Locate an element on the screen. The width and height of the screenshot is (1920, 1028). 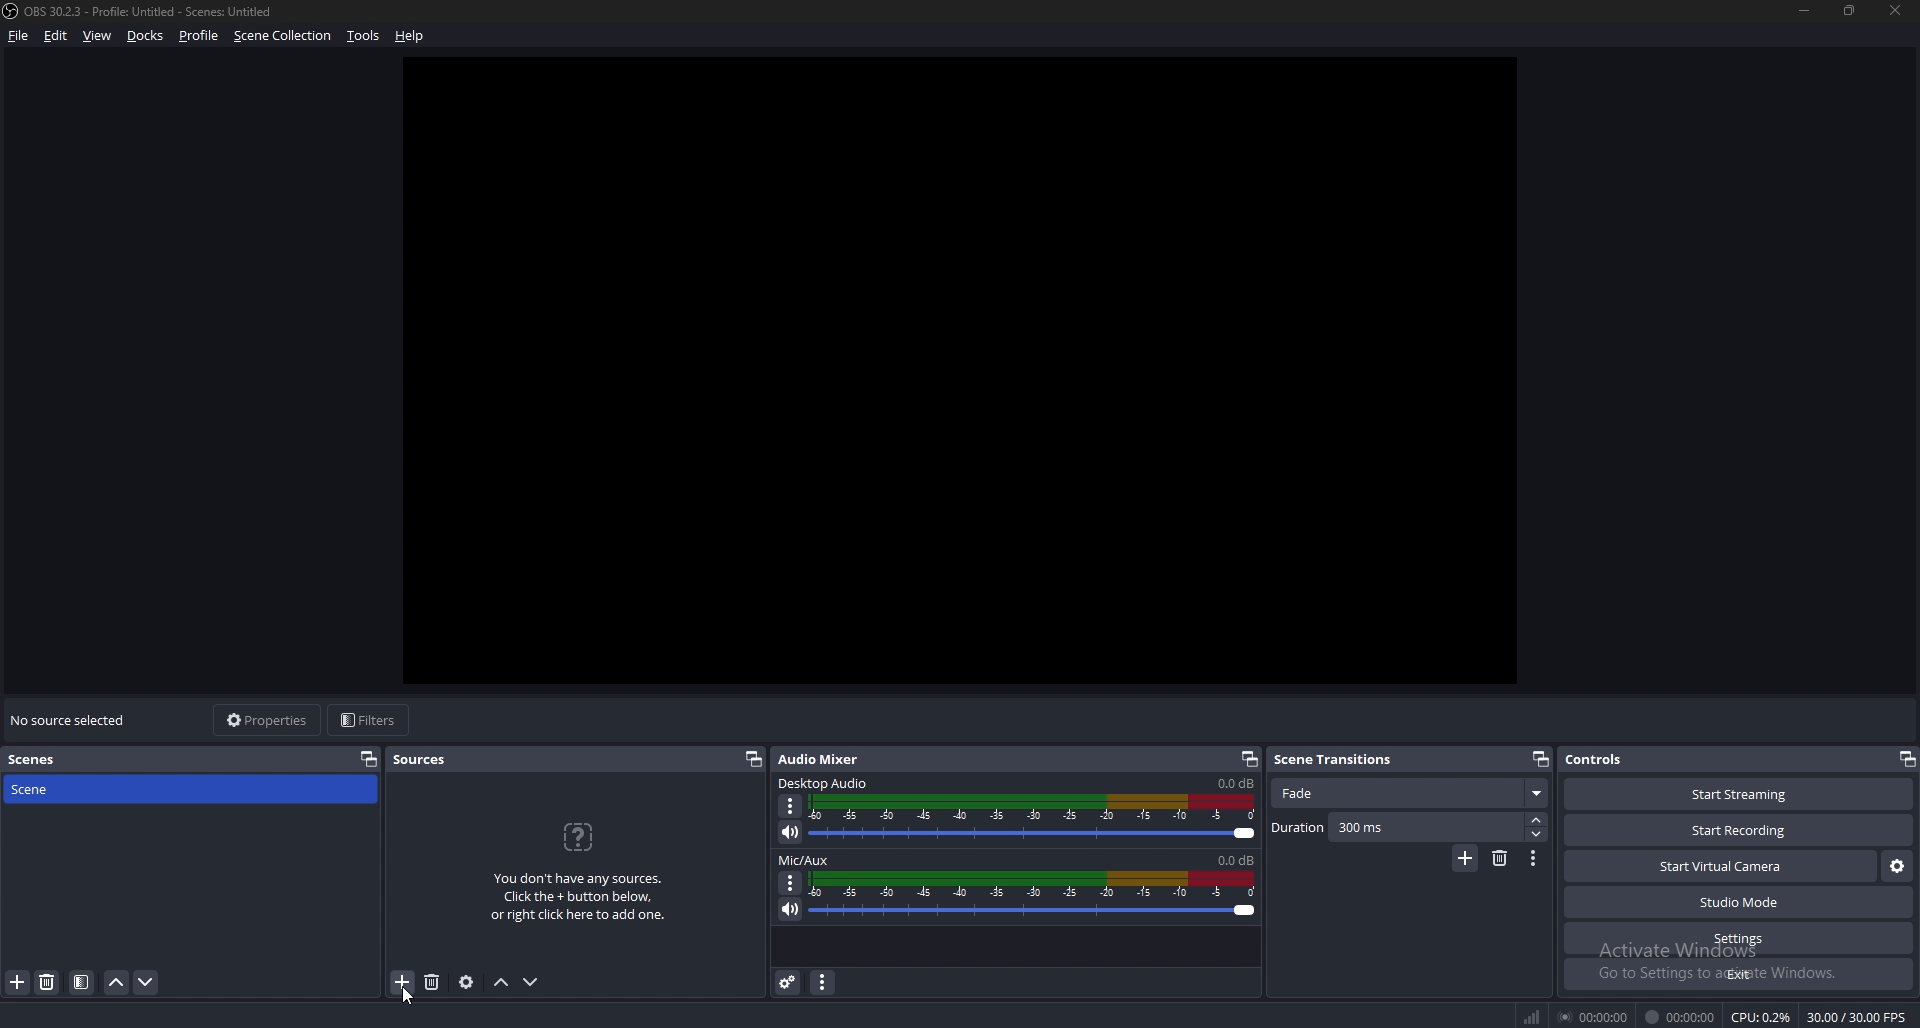
File is located at coordinates (22, 36).